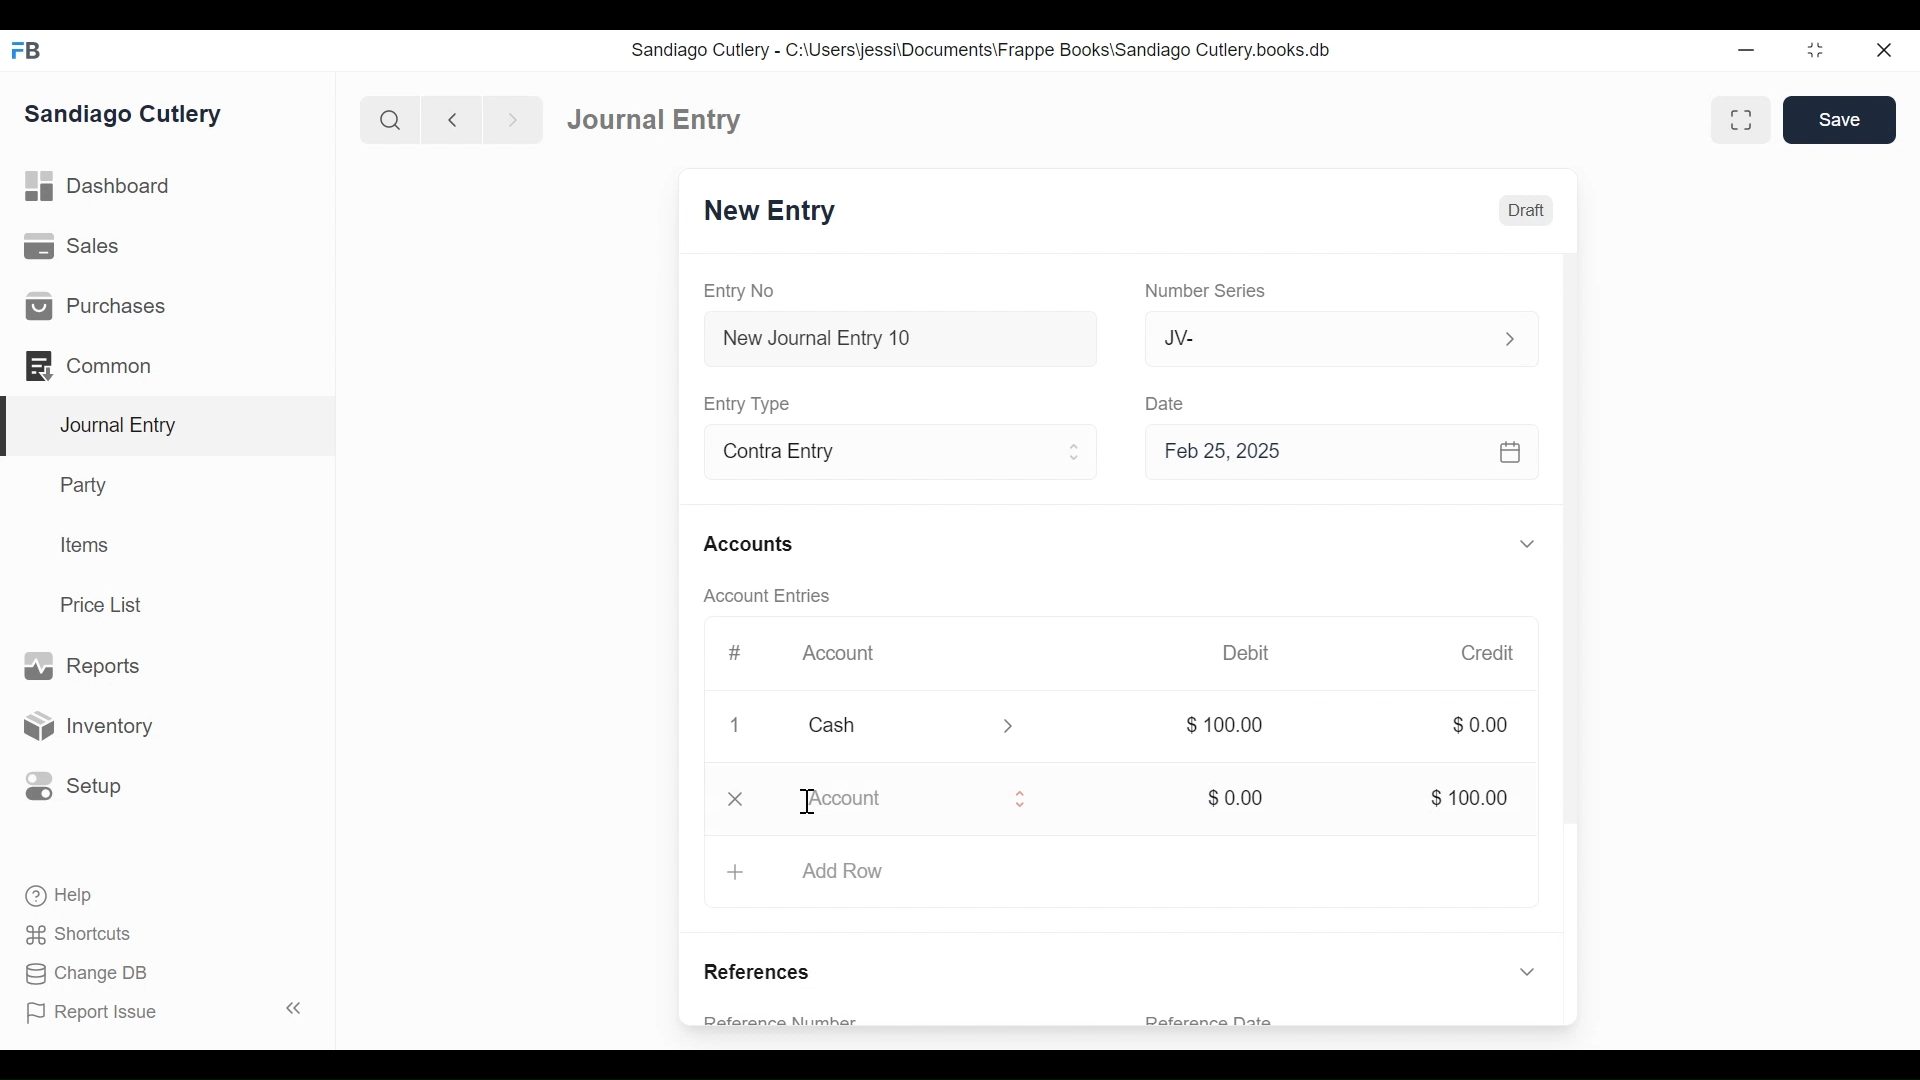 The height and width of the screenshot is (1080, 1920). Describe the element at coordinates (1749, 51) in the screenshot. I see `Minimize` at that location.